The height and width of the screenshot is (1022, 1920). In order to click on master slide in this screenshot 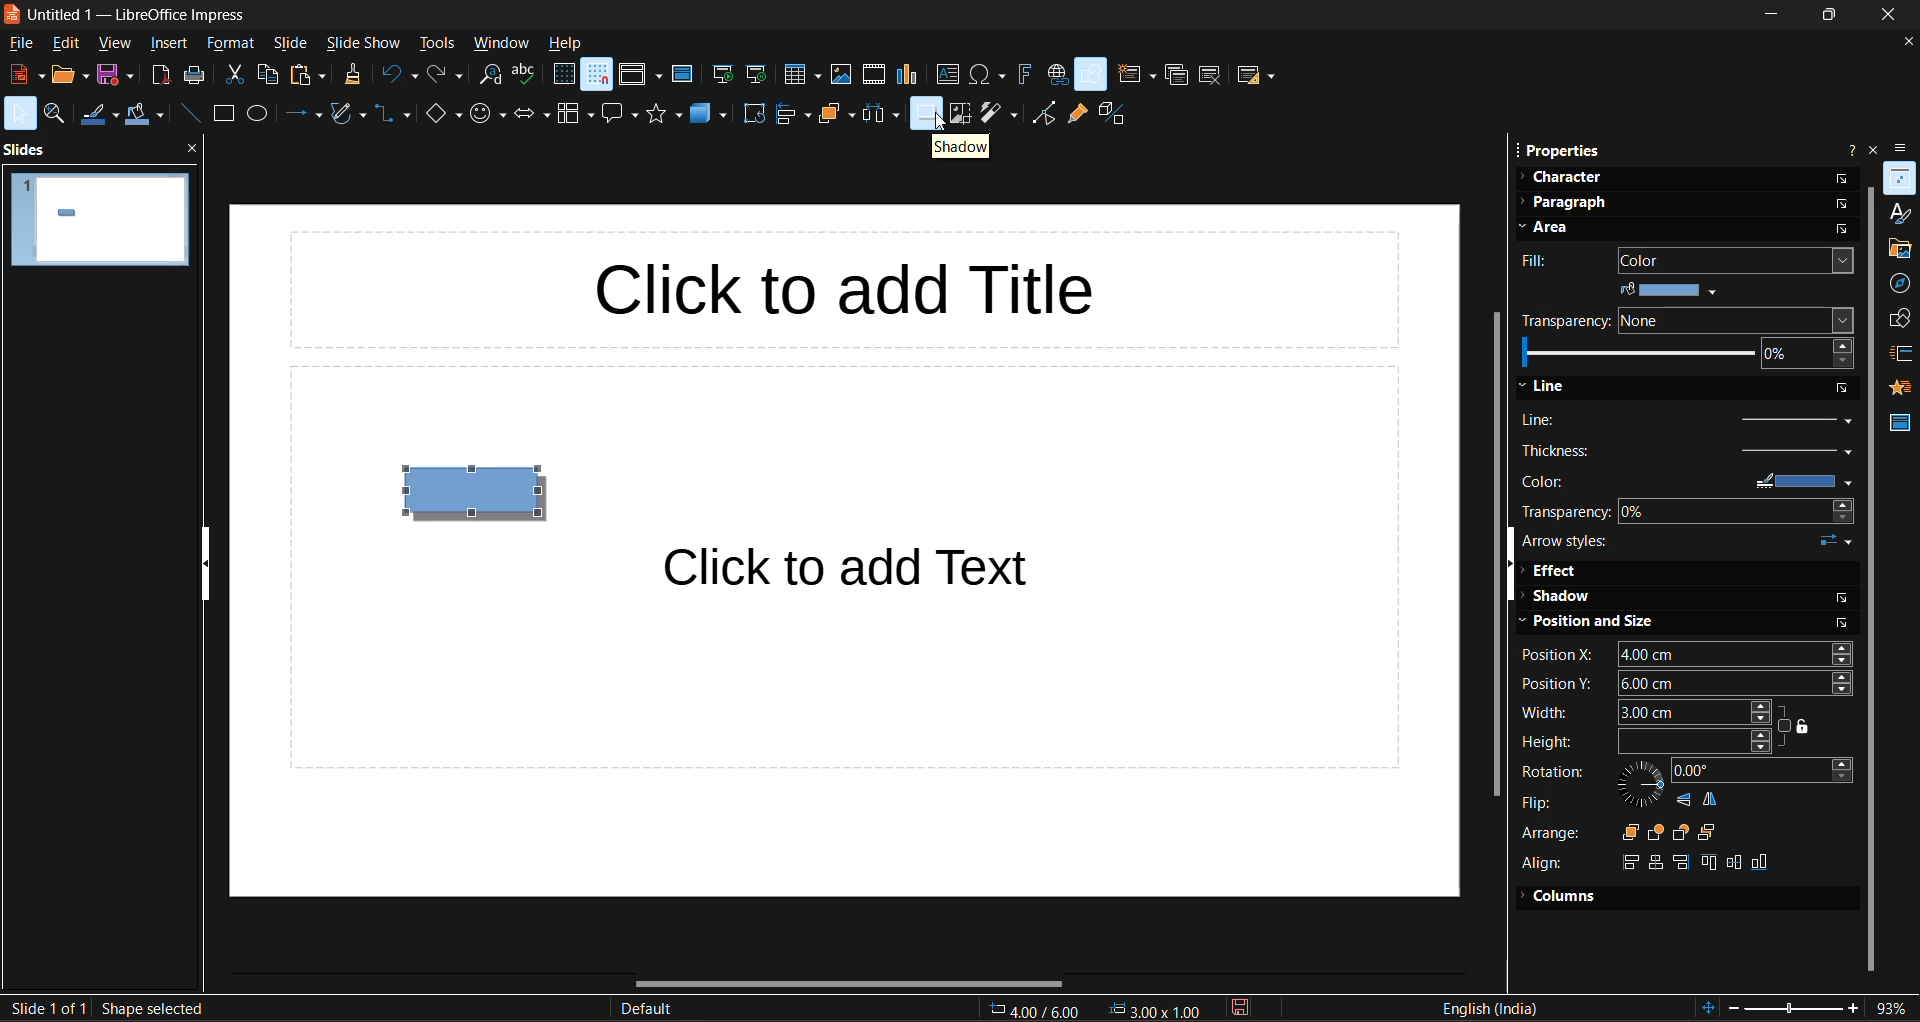, I will do `click(684, 73)`.